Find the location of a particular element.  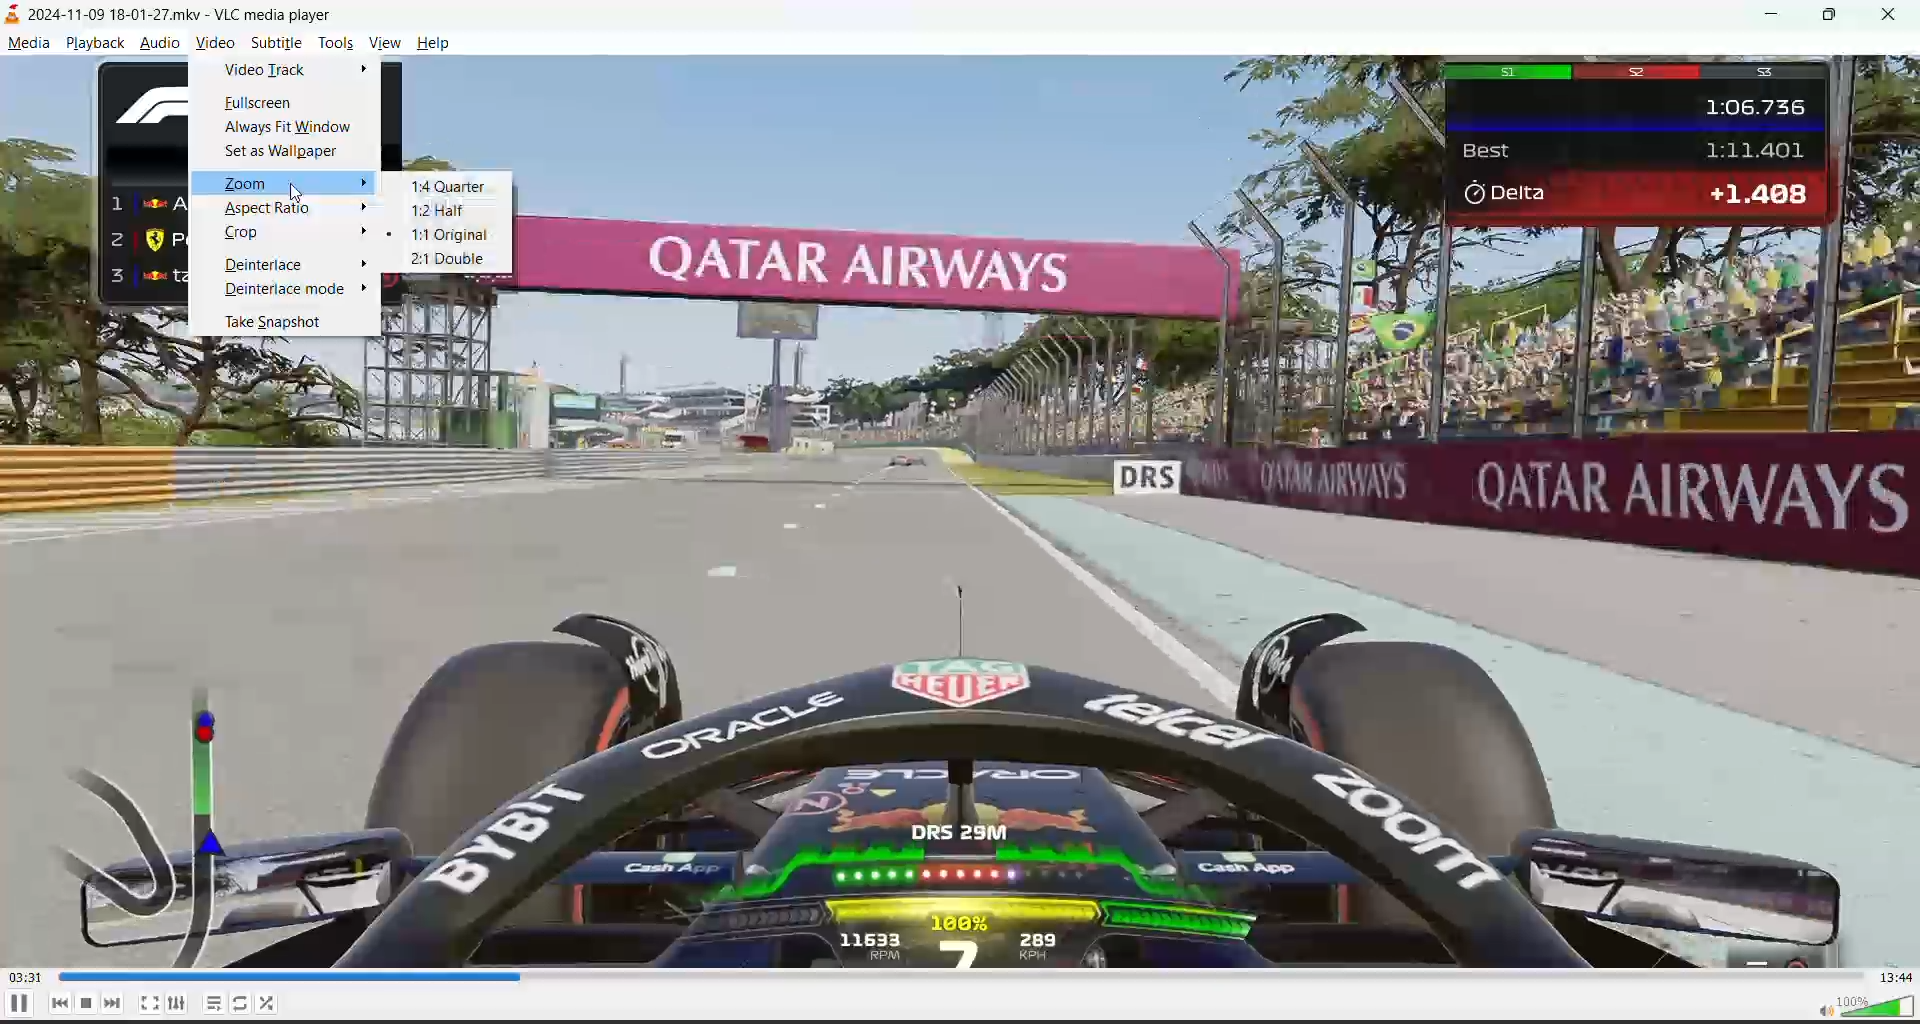

media is located at coordinates (36, 44).